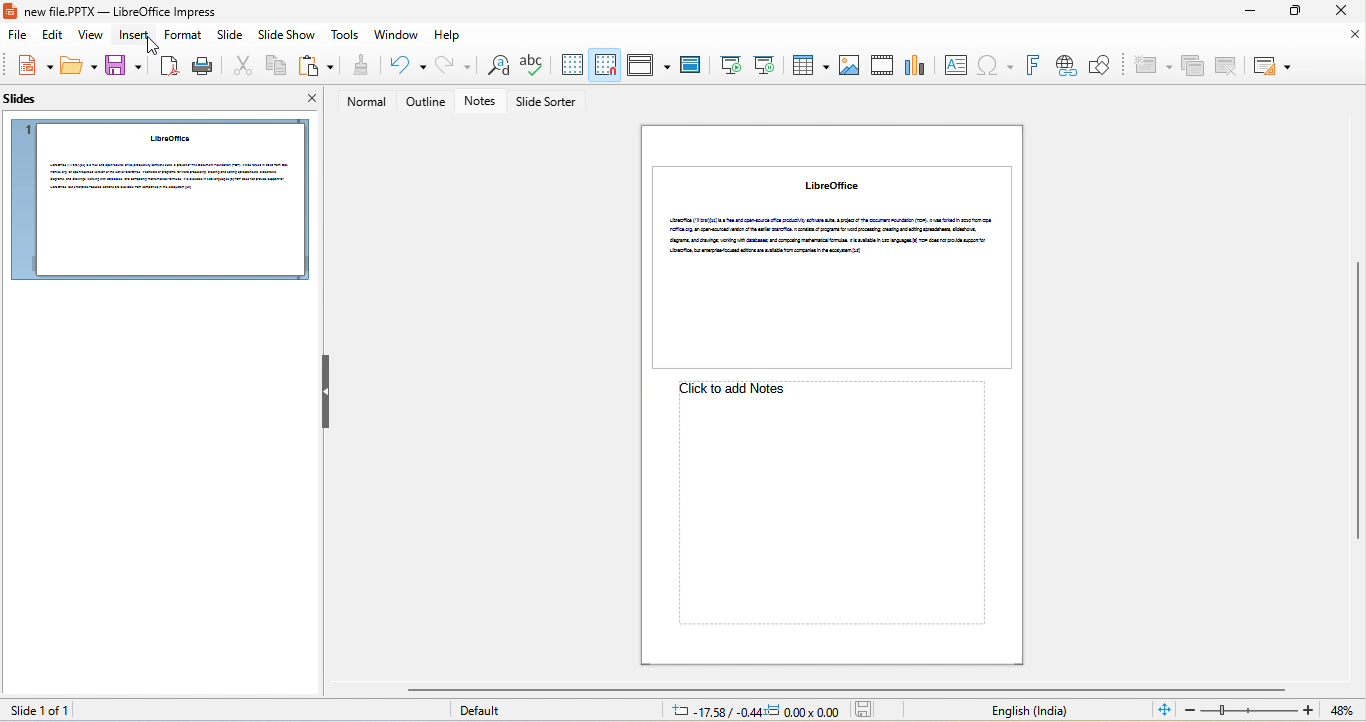 This screenshot has width=1366, height=722. I want to click on cut, so click(240, 67).